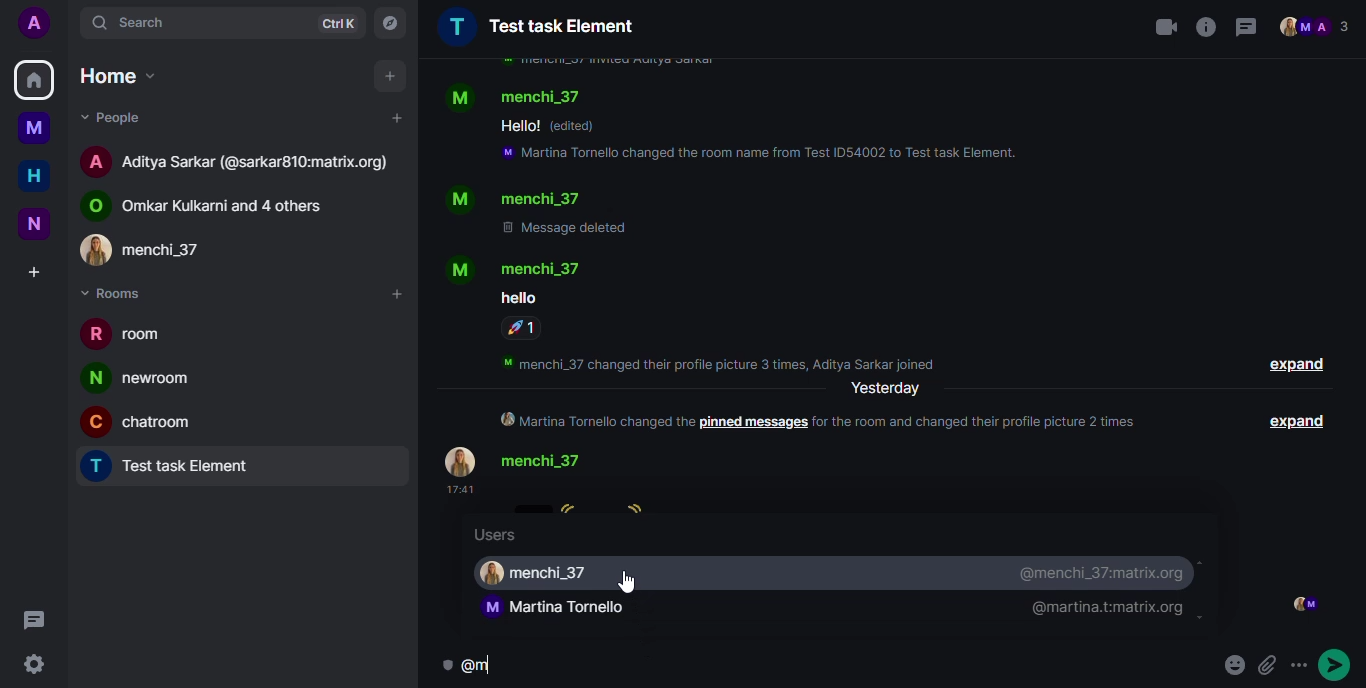 Image resolution: width=1366 pixels, height=688 pixels. Describe the element at coordinates (568, 228) in the screenshot. I see `message deleted` at that location.